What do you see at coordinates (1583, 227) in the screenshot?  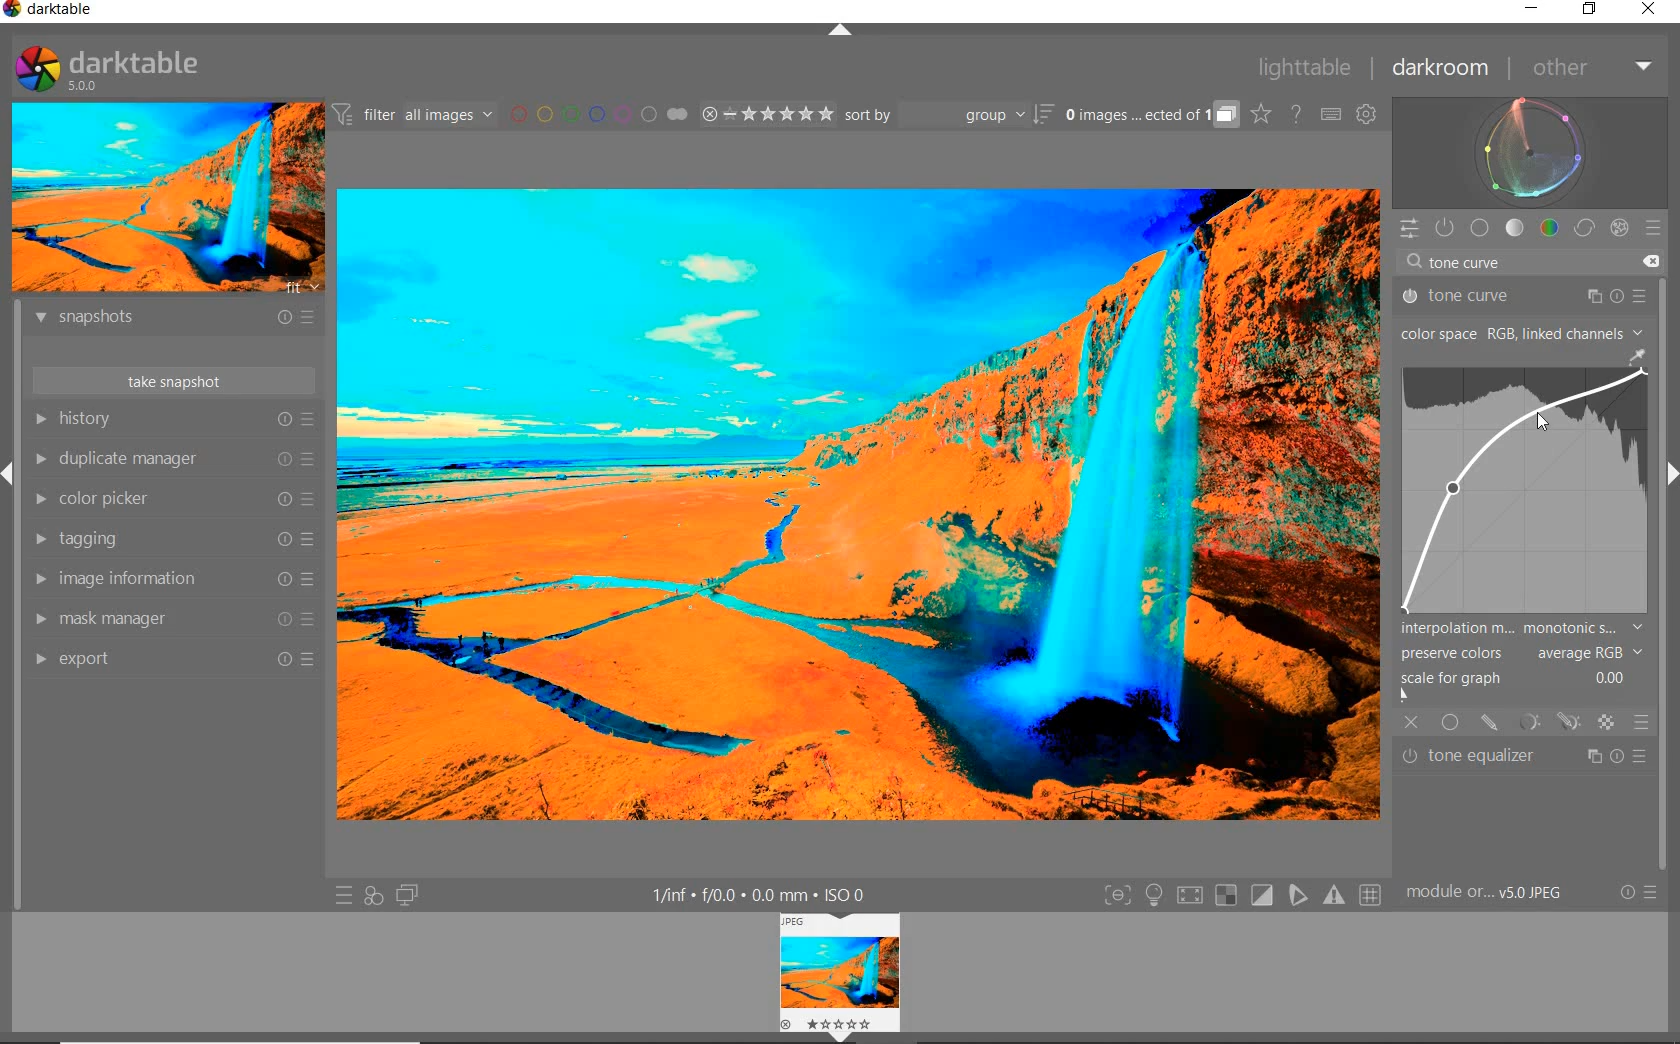 I see `correct` at bounding box center [1583, 227].